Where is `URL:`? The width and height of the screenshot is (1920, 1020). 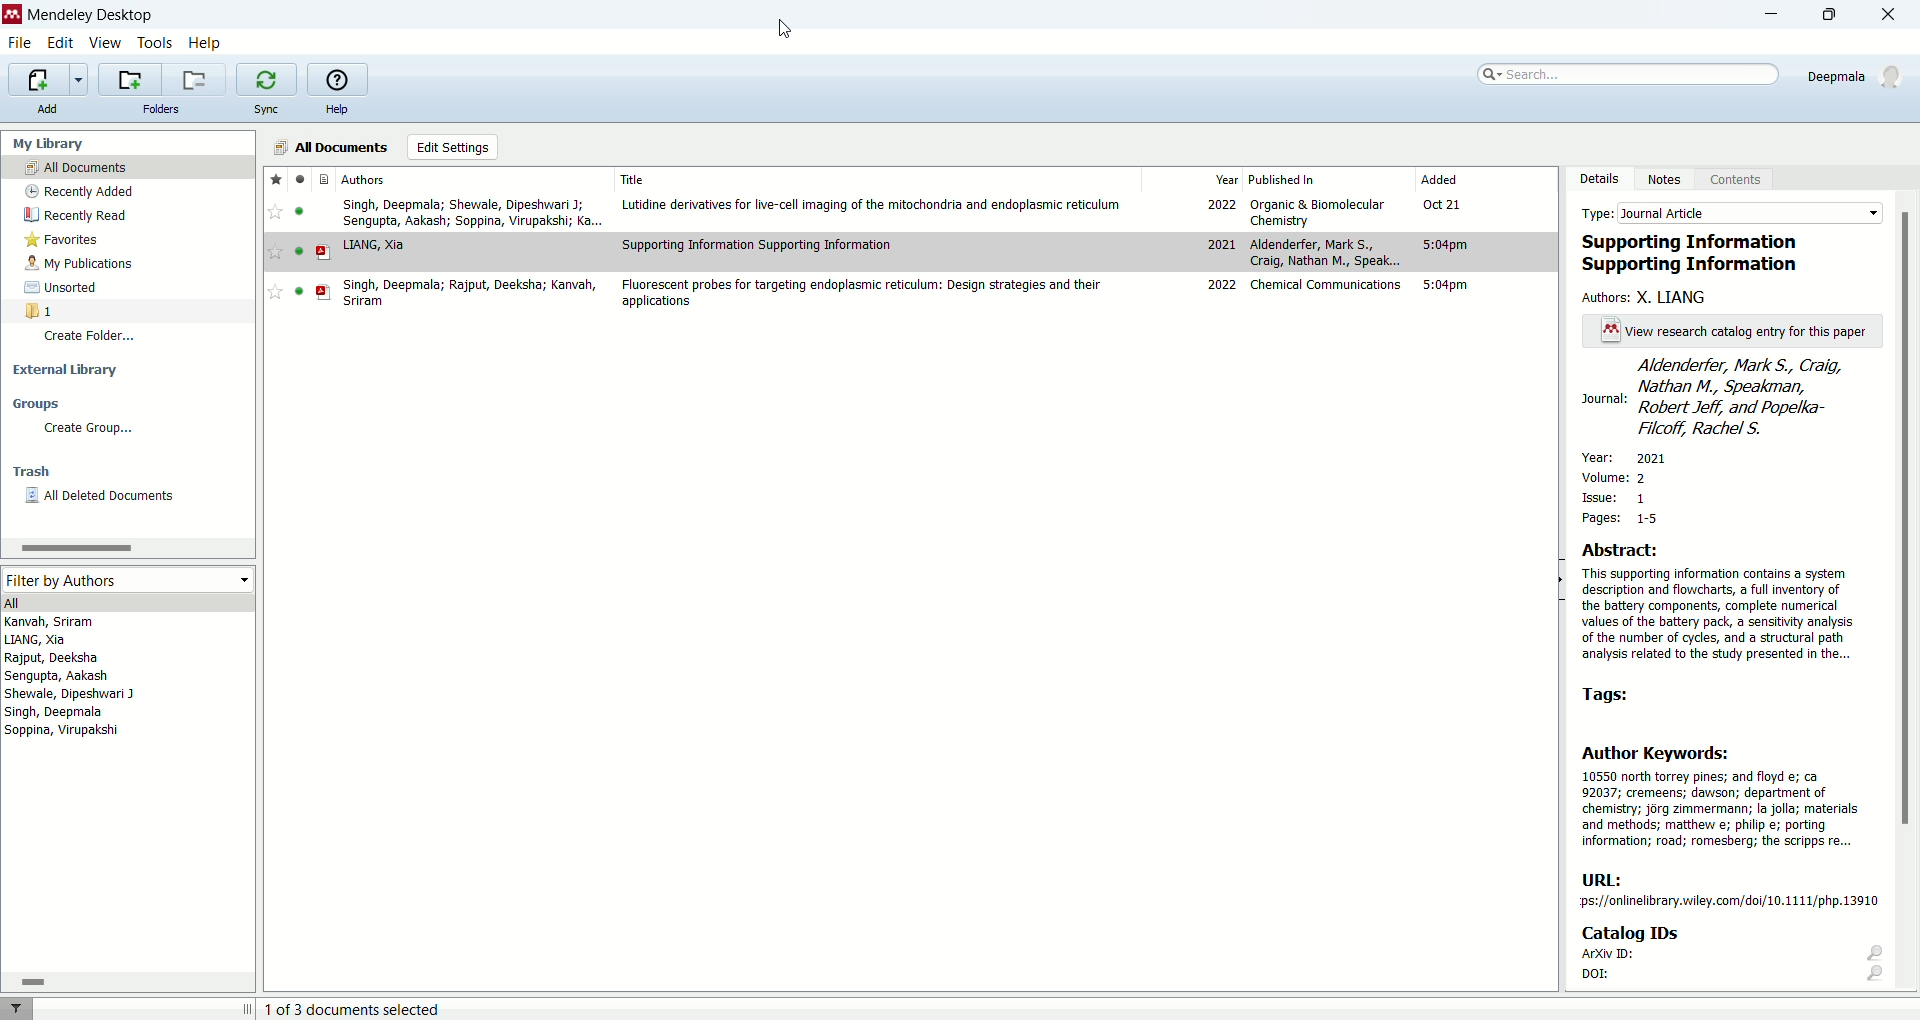 URL: is located at coordinates (1604, 879).